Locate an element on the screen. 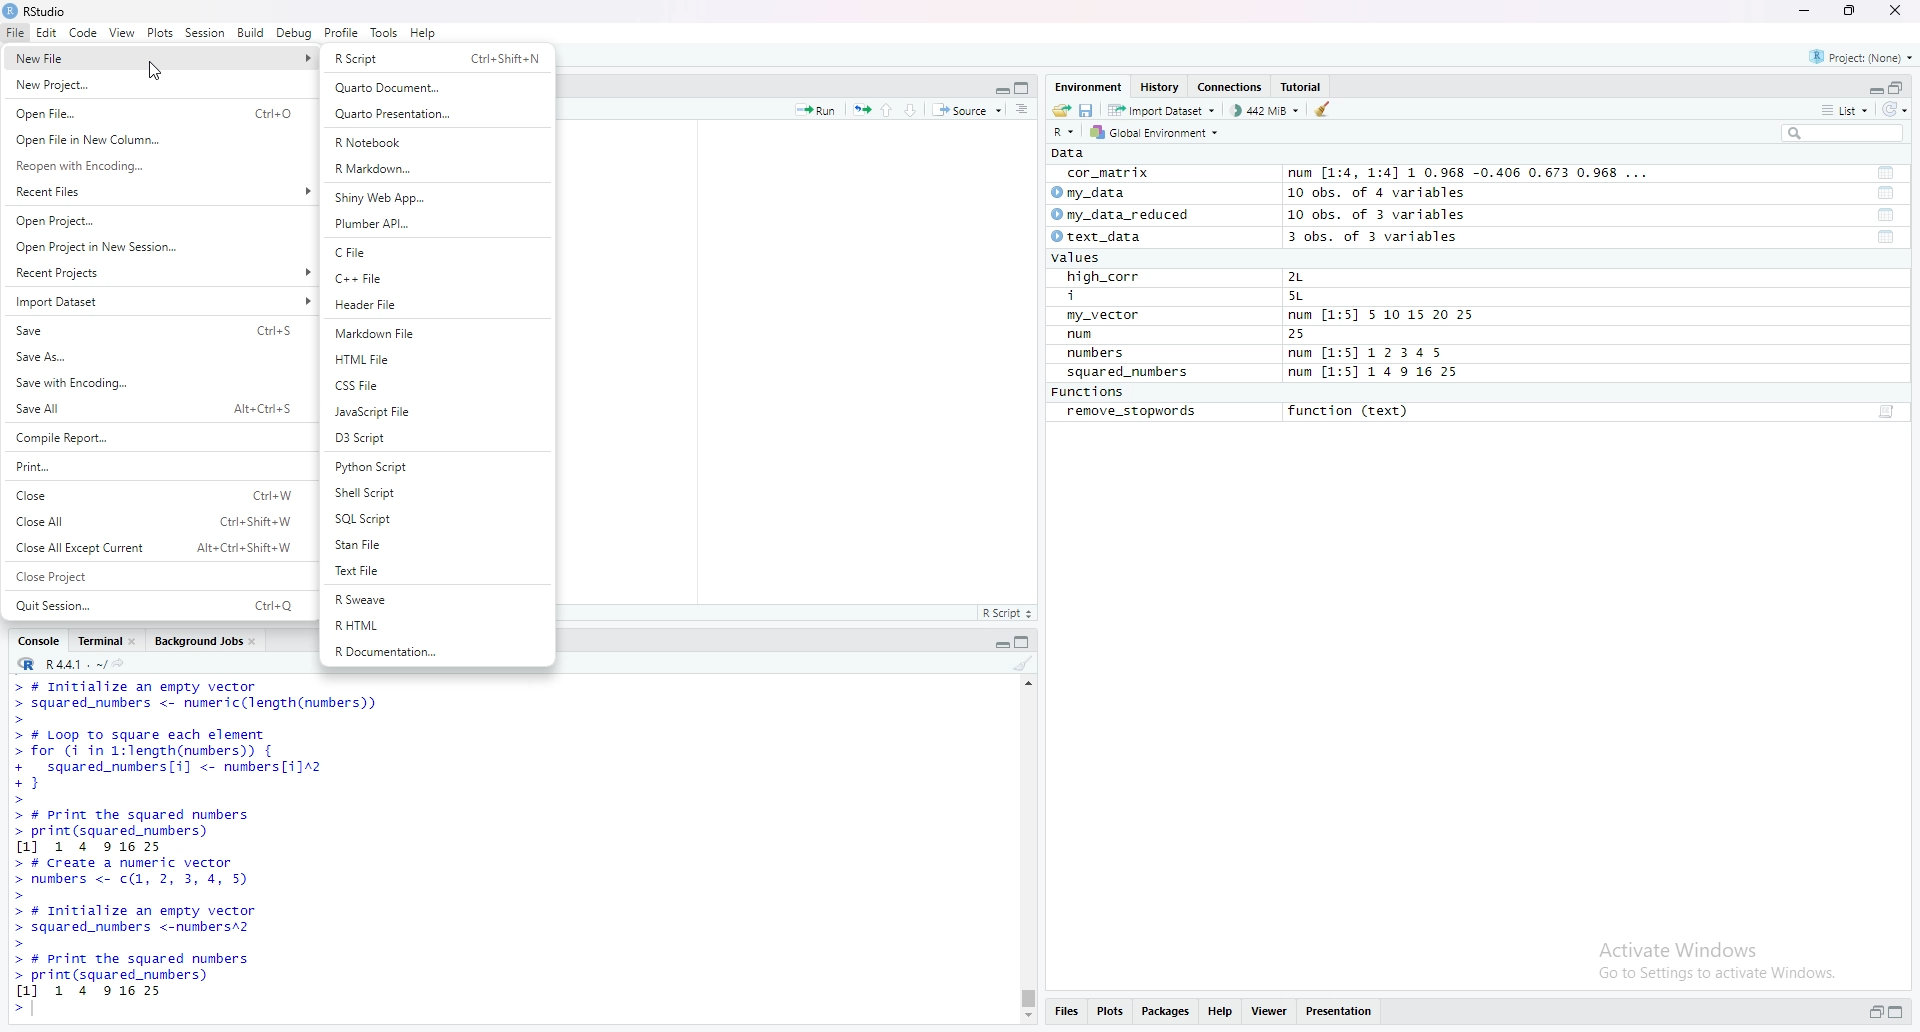  JavaScript File is located at coordinates (432, 412).